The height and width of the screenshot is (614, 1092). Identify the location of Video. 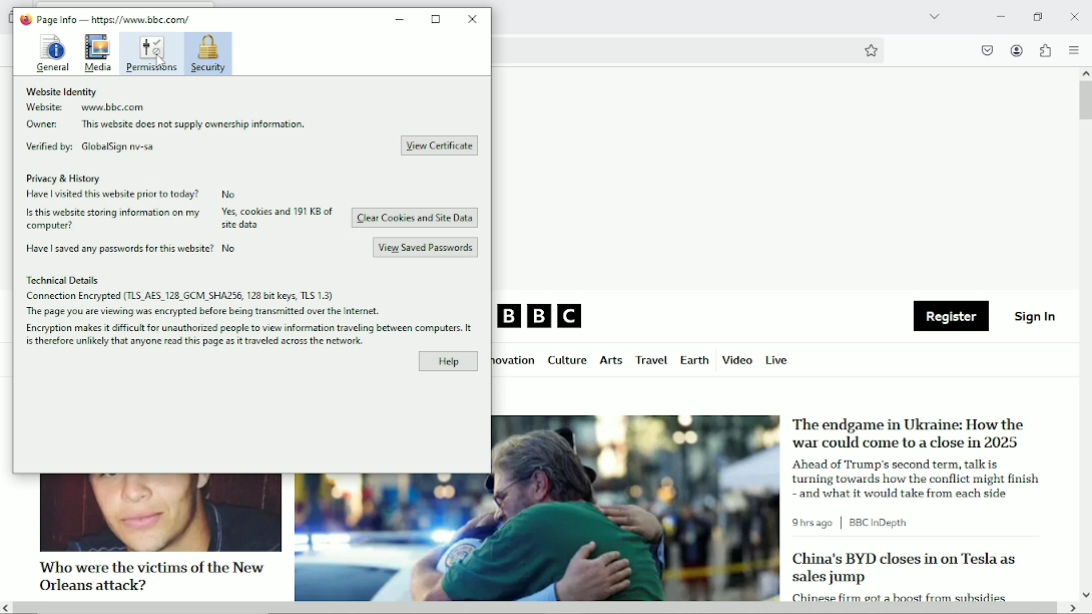
(737, 359).